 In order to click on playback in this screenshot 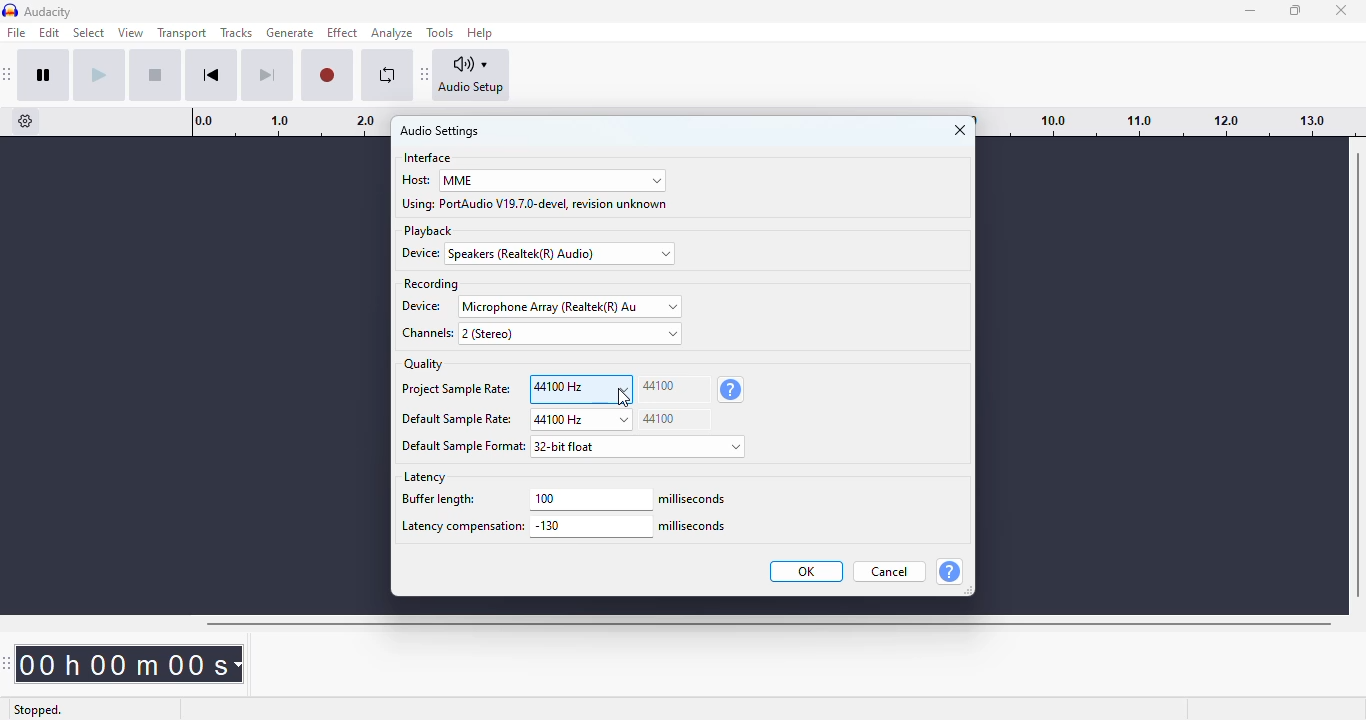, I will do `click(428, 231)`.